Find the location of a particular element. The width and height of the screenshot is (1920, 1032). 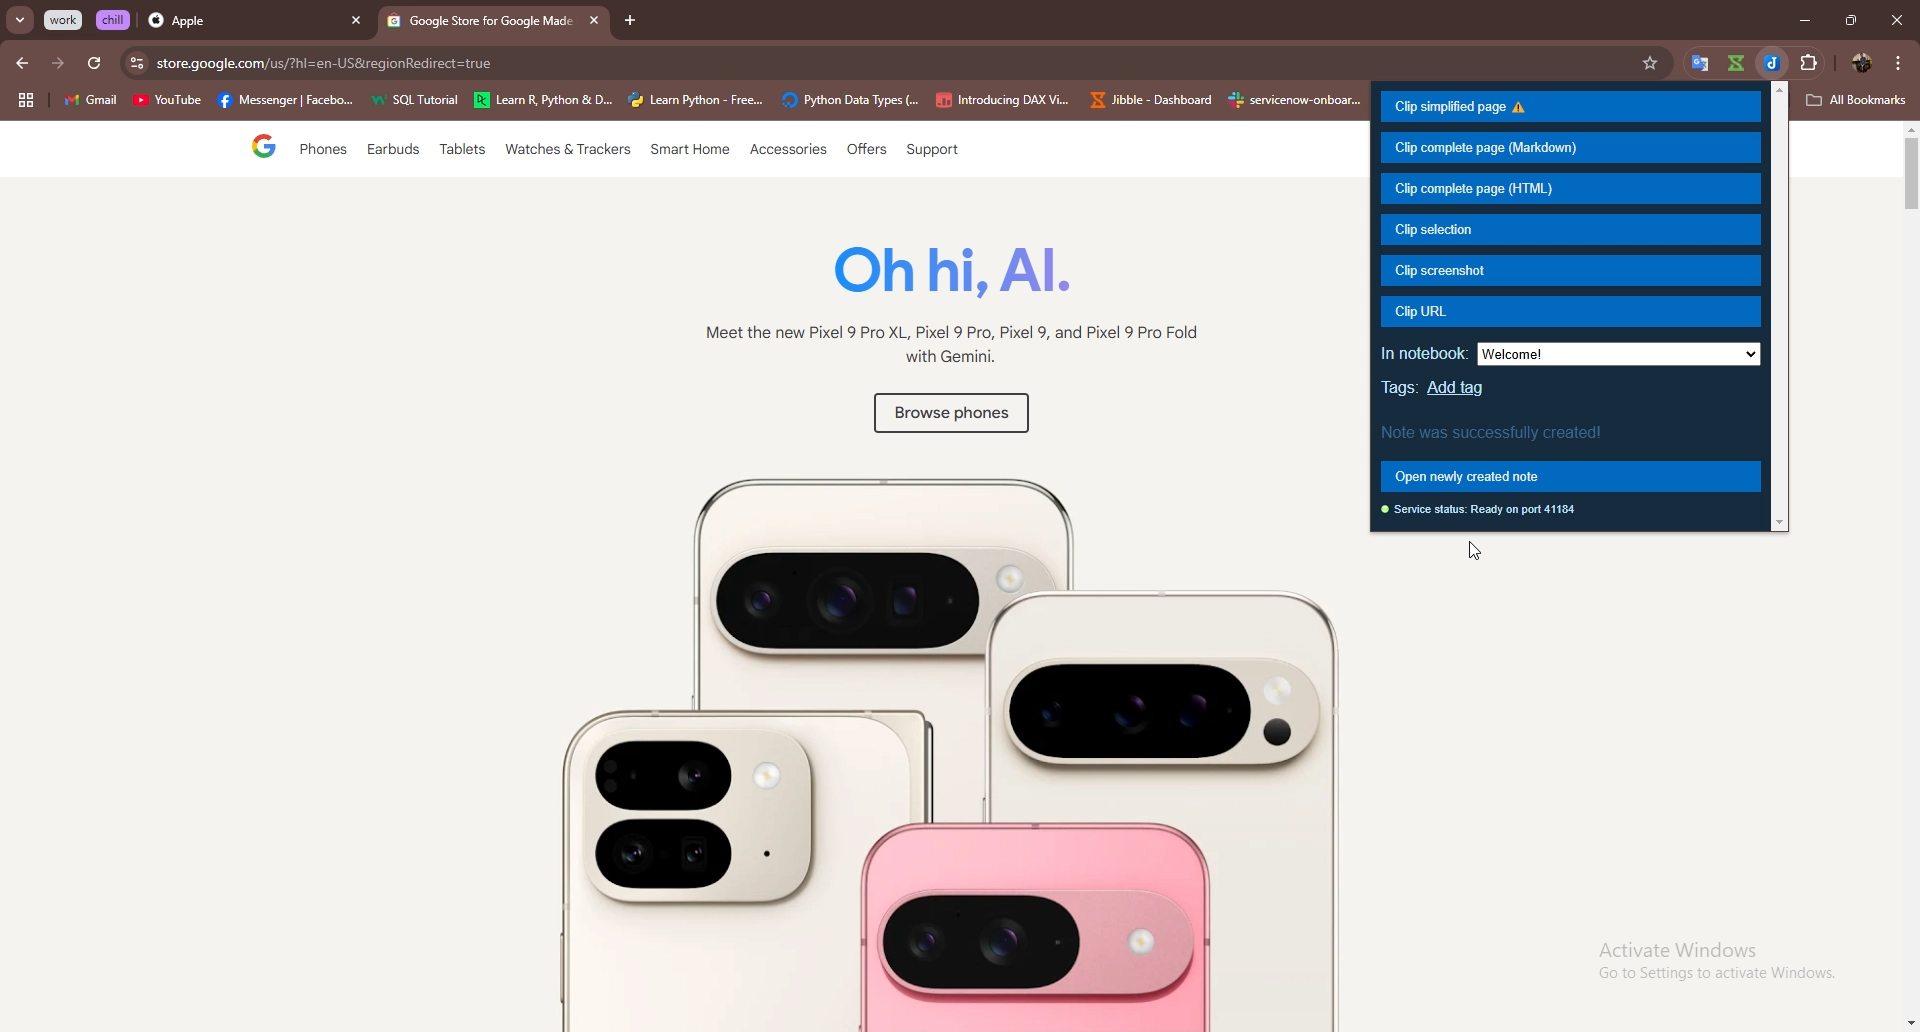

close tab is located at coordinates (356, 22).